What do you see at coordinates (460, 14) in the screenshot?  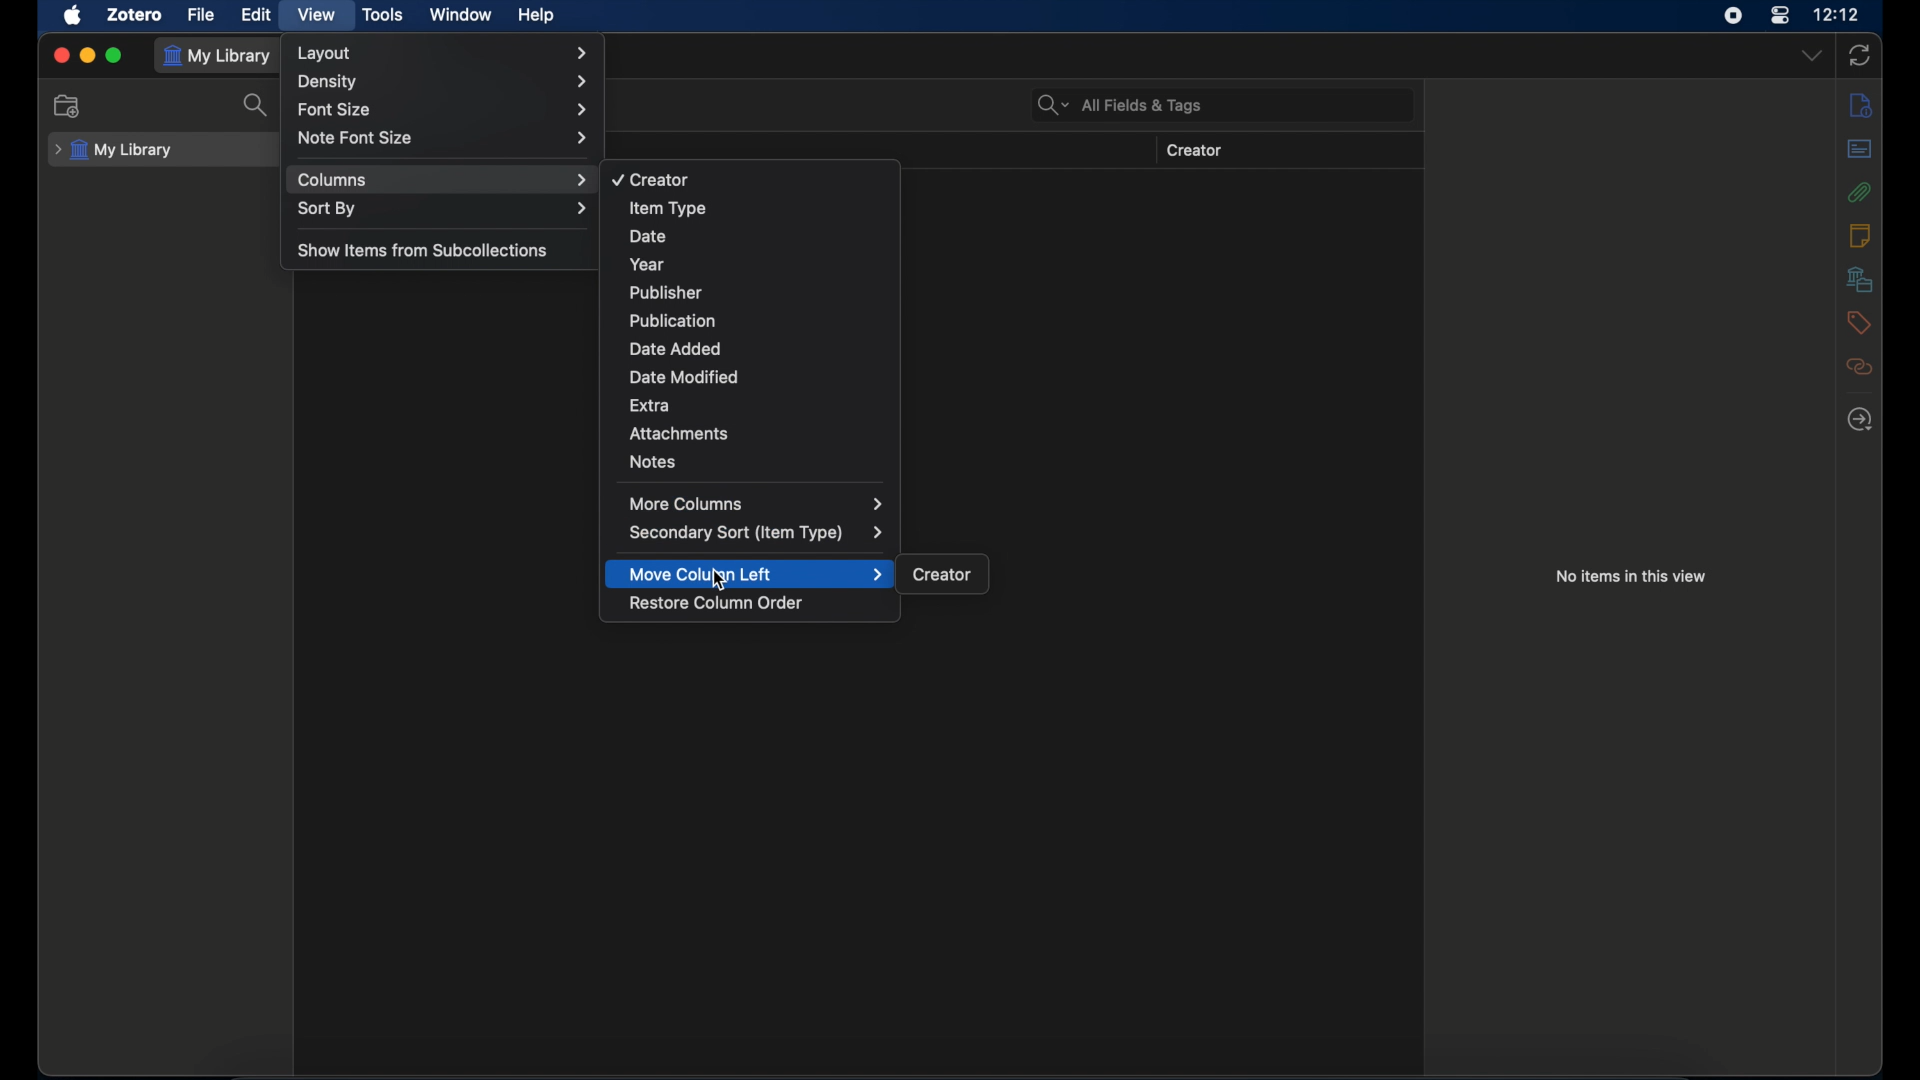 I see `window` at bounding box center [460, 14].